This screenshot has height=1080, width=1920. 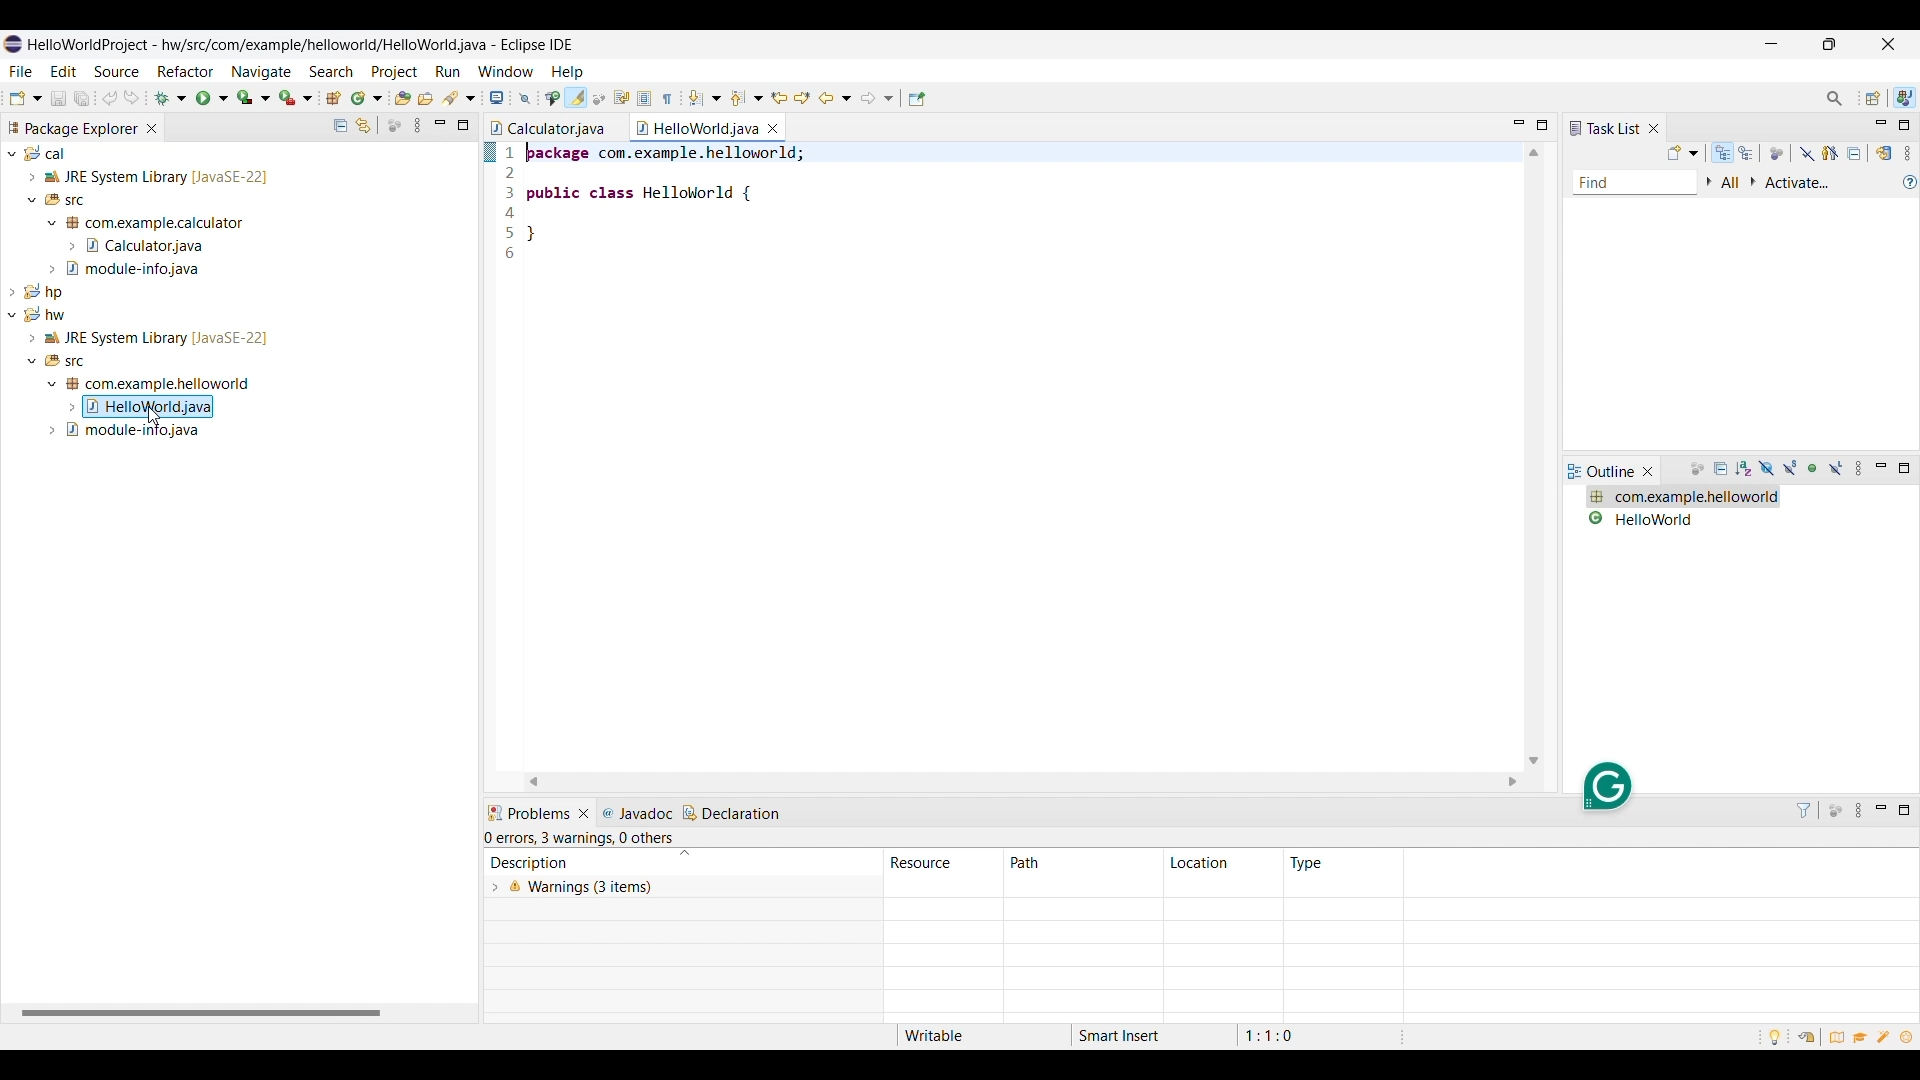 What do you see at coordinates (1723, 153) in the screenshot?
I see `Categorized, current selection` at bounding box center [1723, 153].